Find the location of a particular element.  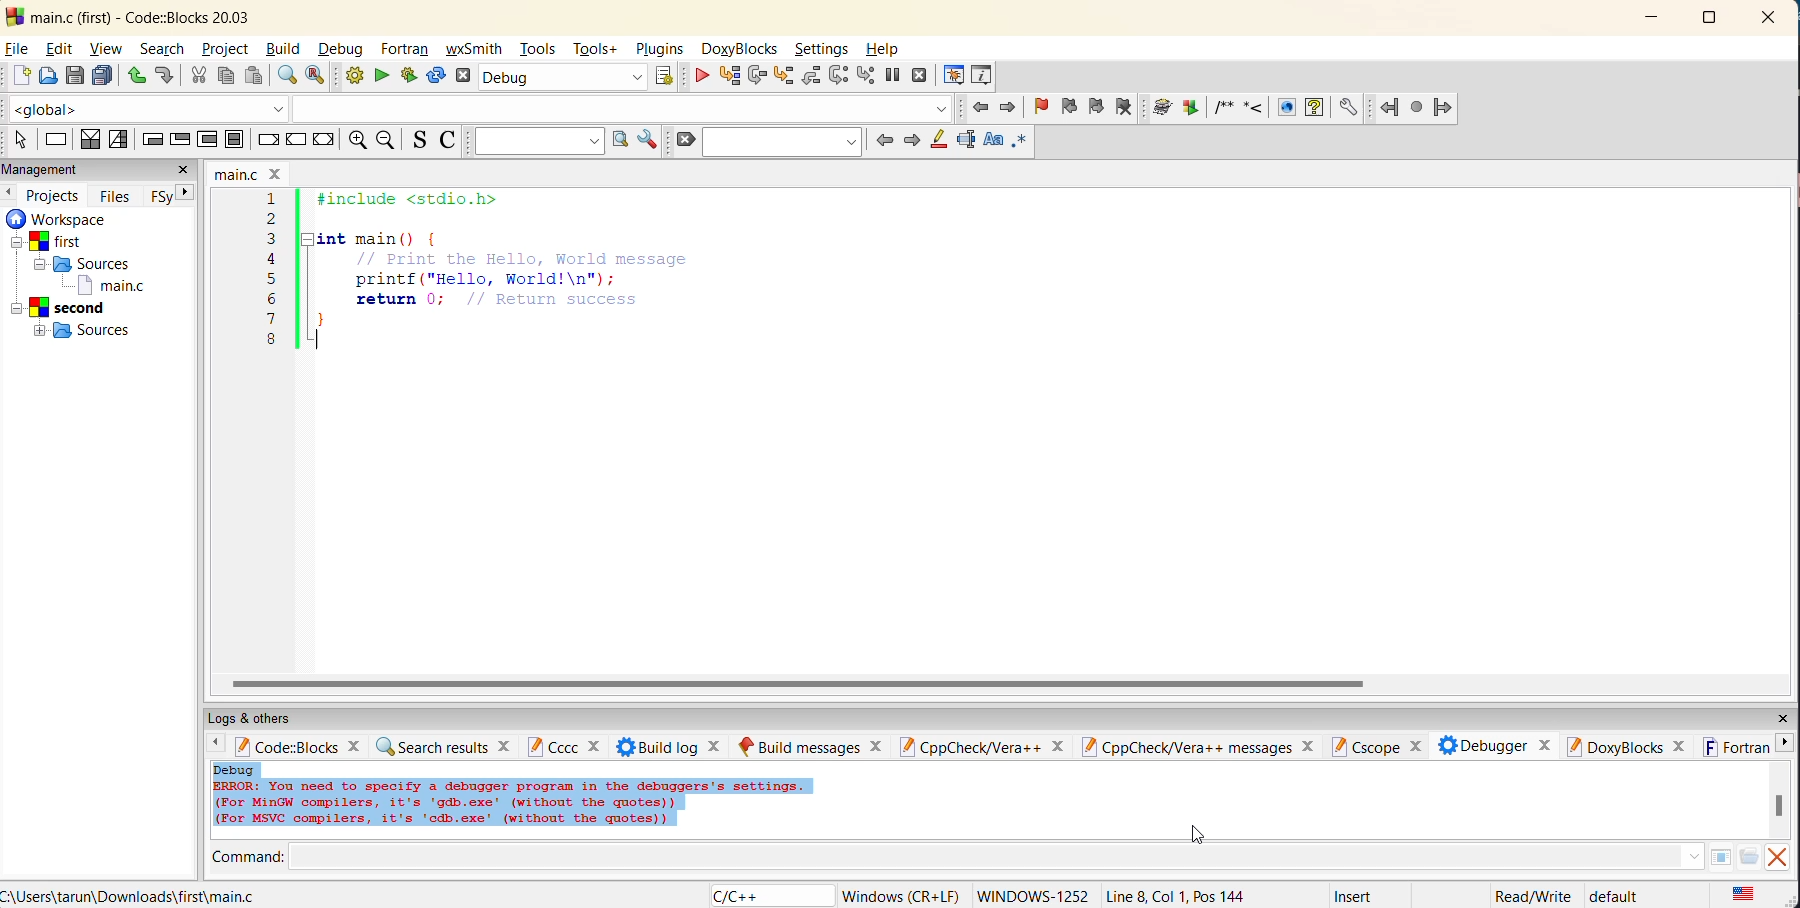

undo is located at coordinates (138, 77).